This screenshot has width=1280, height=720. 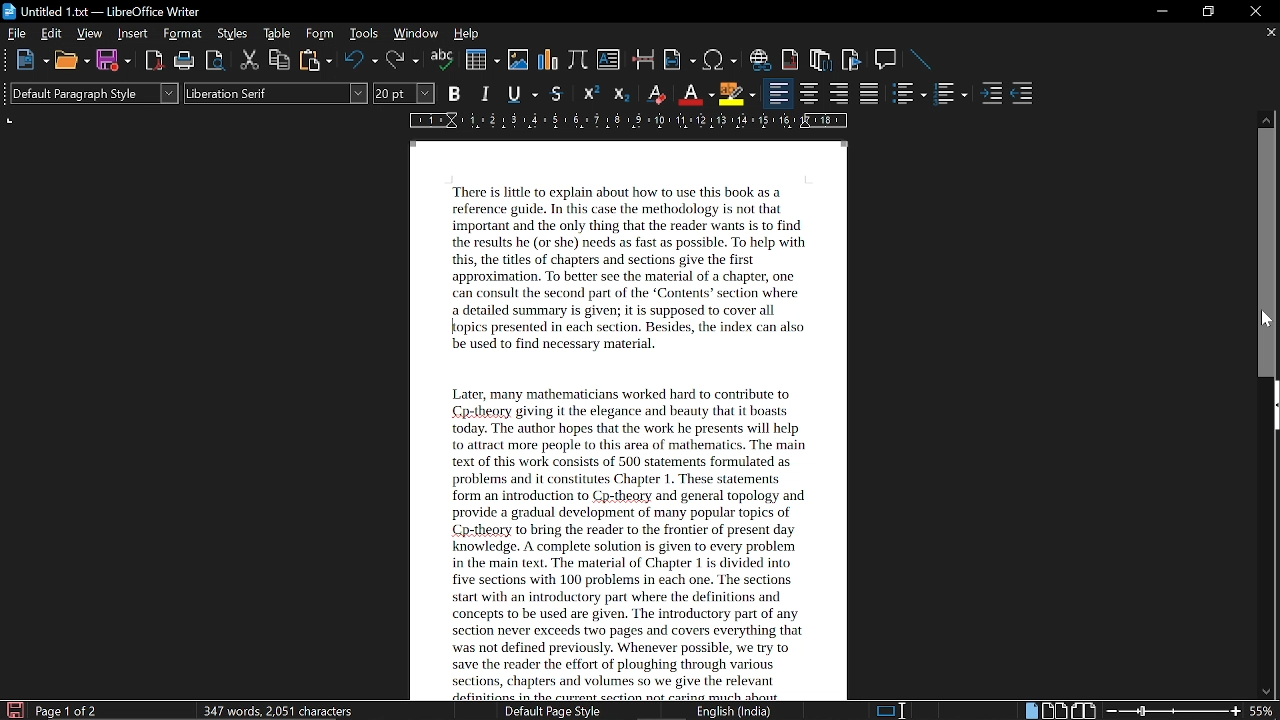 What do you see at coordinates (1252, 11) in the screenshot?
I see `close` at bounding box center [1252, 11].